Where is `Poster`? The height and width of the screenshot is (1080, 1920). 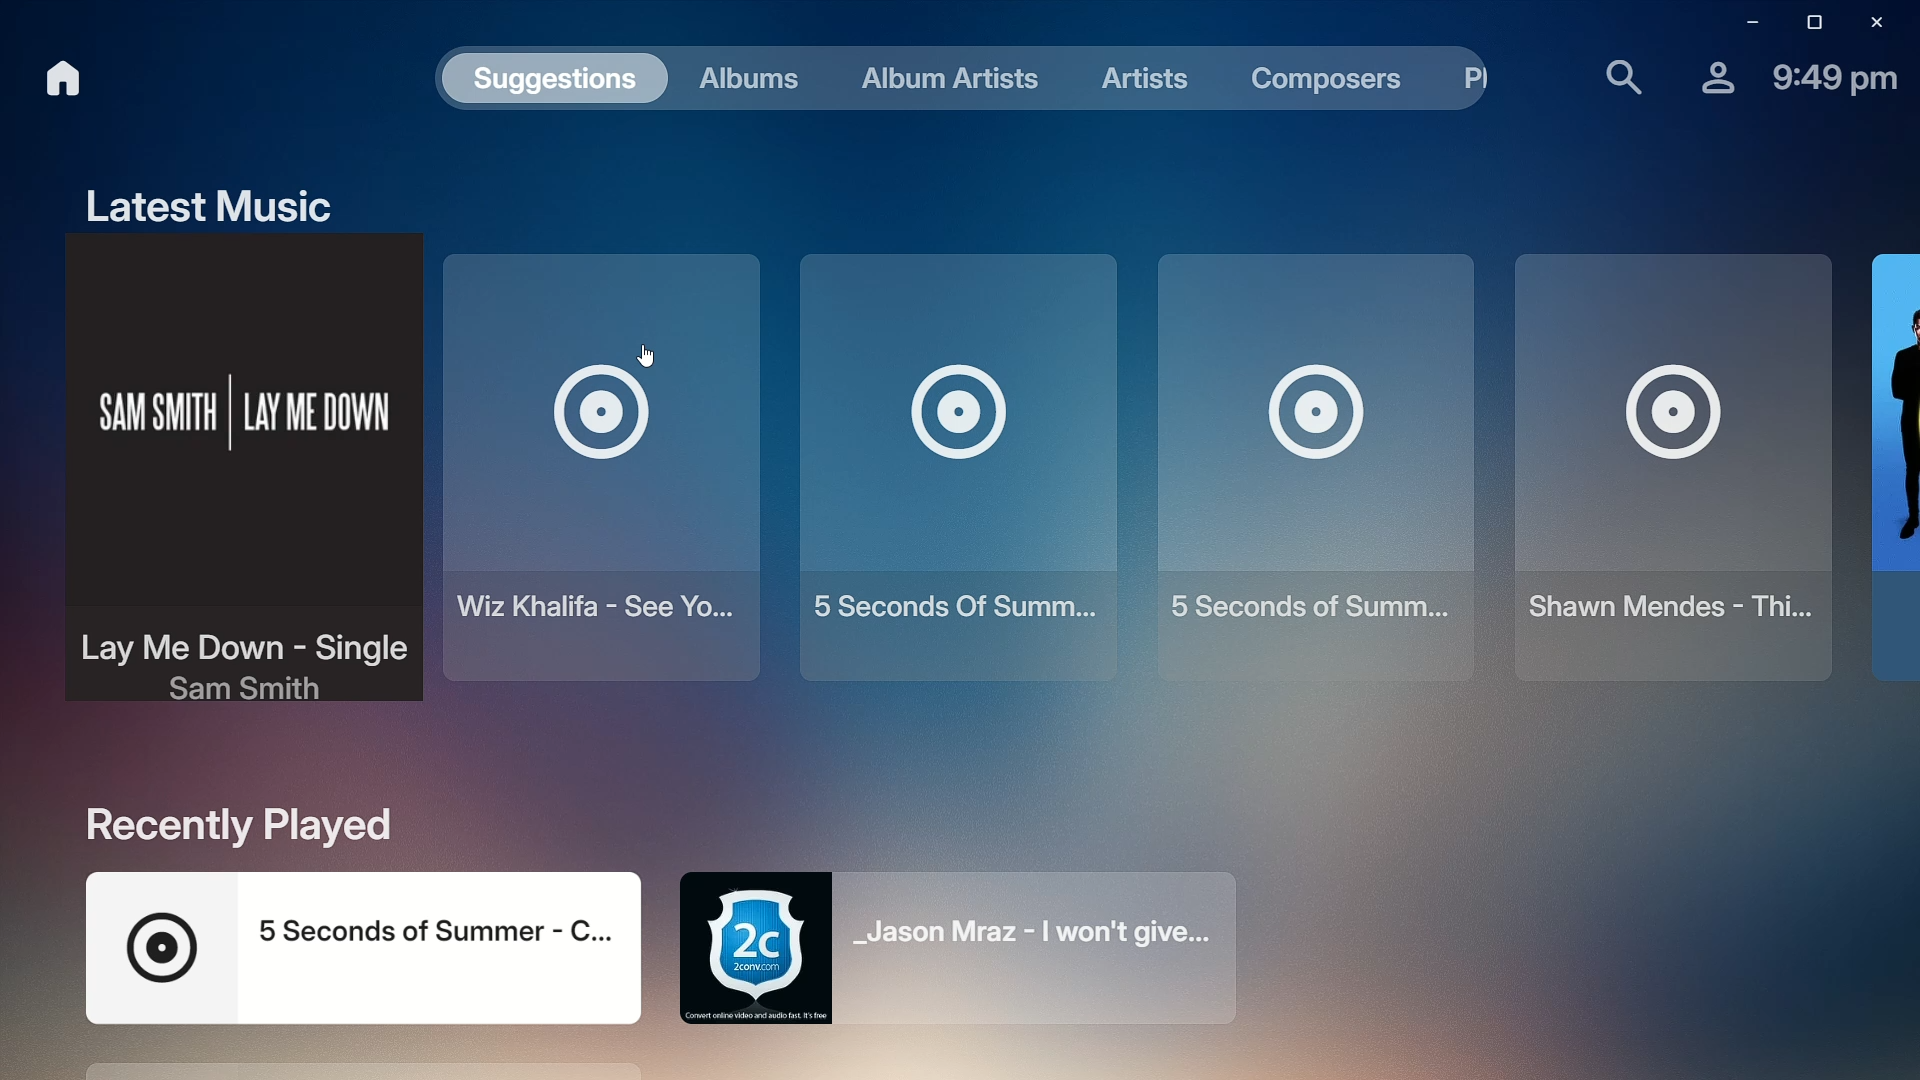 Poster is located at coordinates (1890, 464).